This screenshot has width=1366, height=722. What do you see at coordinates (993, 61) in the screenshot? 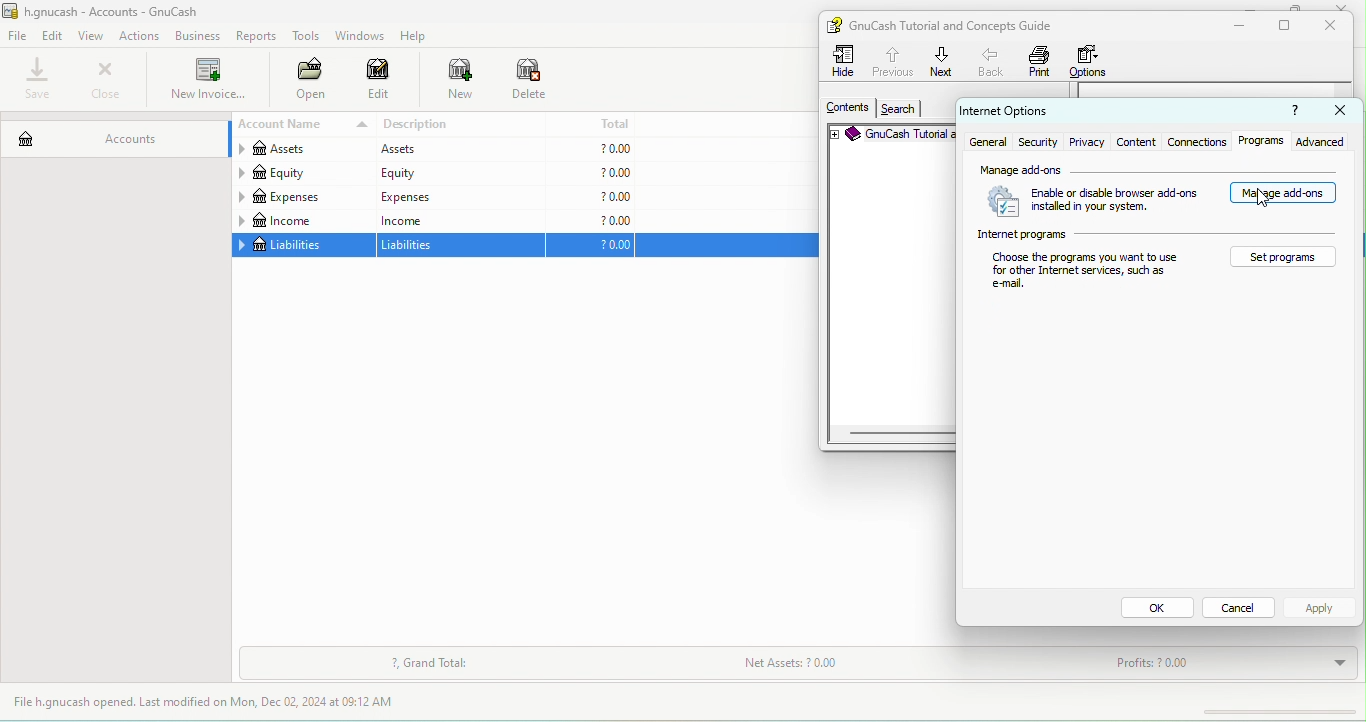
I see `back` at bounding box center [993, 61].